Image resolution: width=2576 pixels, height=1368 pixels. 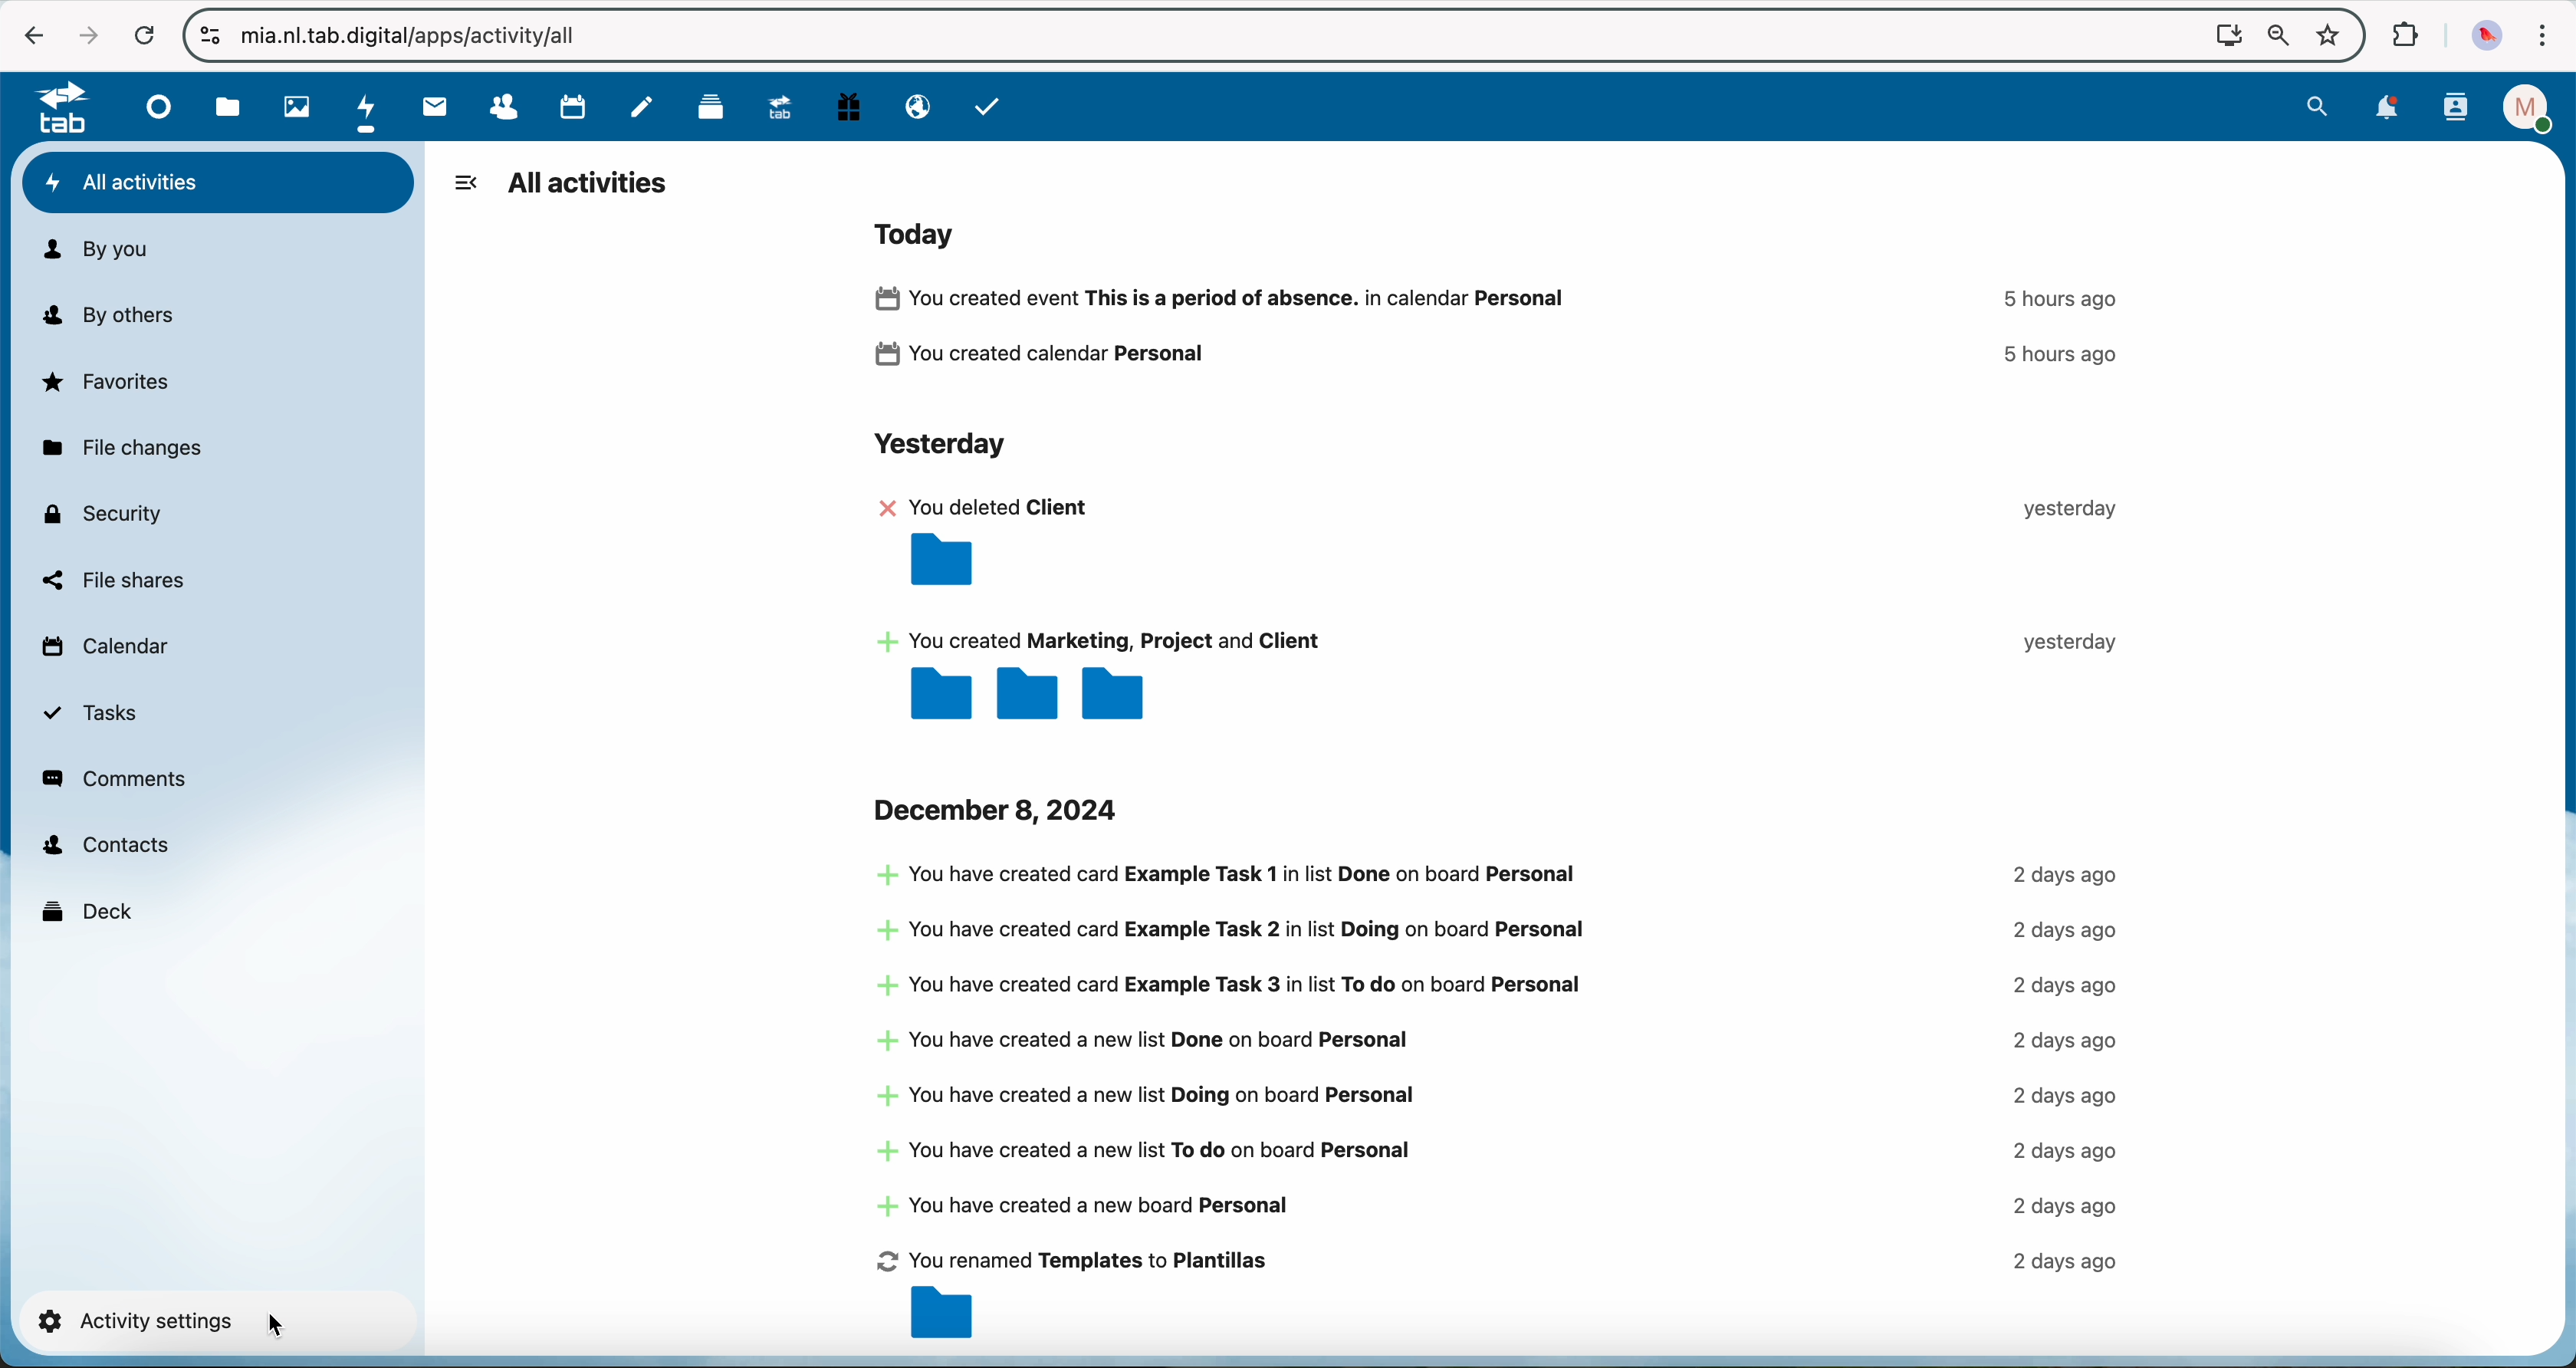 I want to click on deck, so click(x=90, y=909).